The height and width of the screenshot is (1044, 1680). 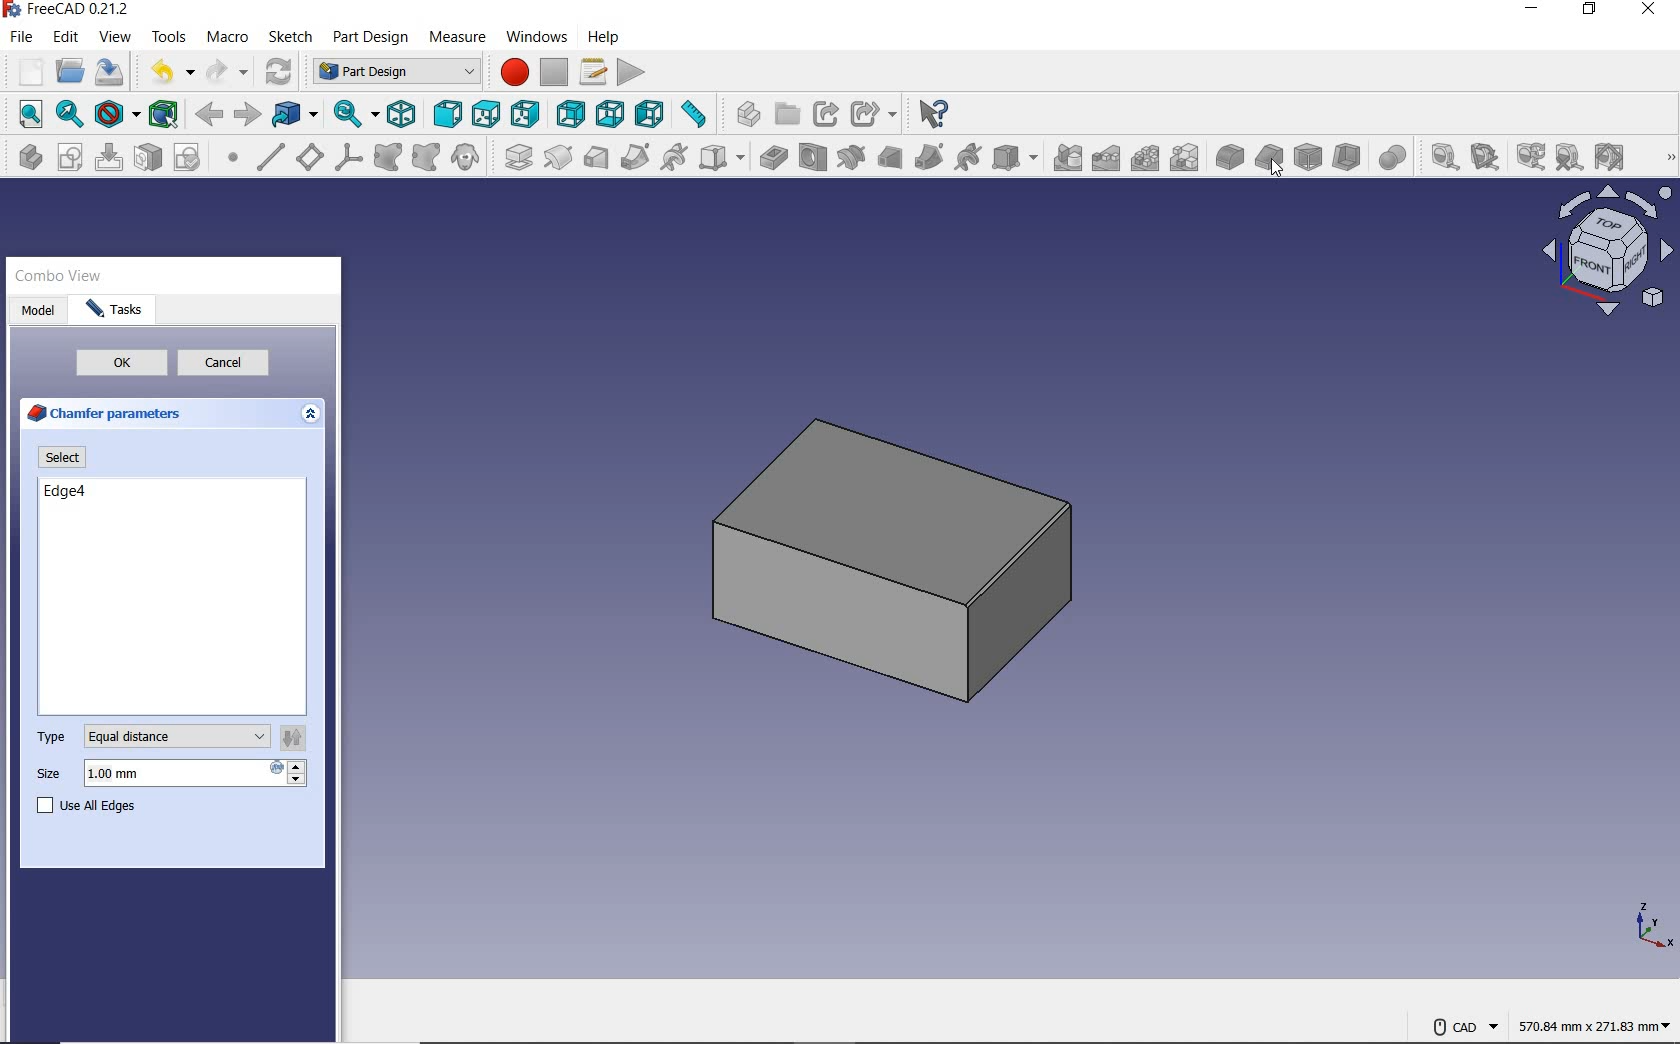 What do you see at coordinates (317, 412) in the screenshot?
I see `expand` at bounding box center [317, 412].